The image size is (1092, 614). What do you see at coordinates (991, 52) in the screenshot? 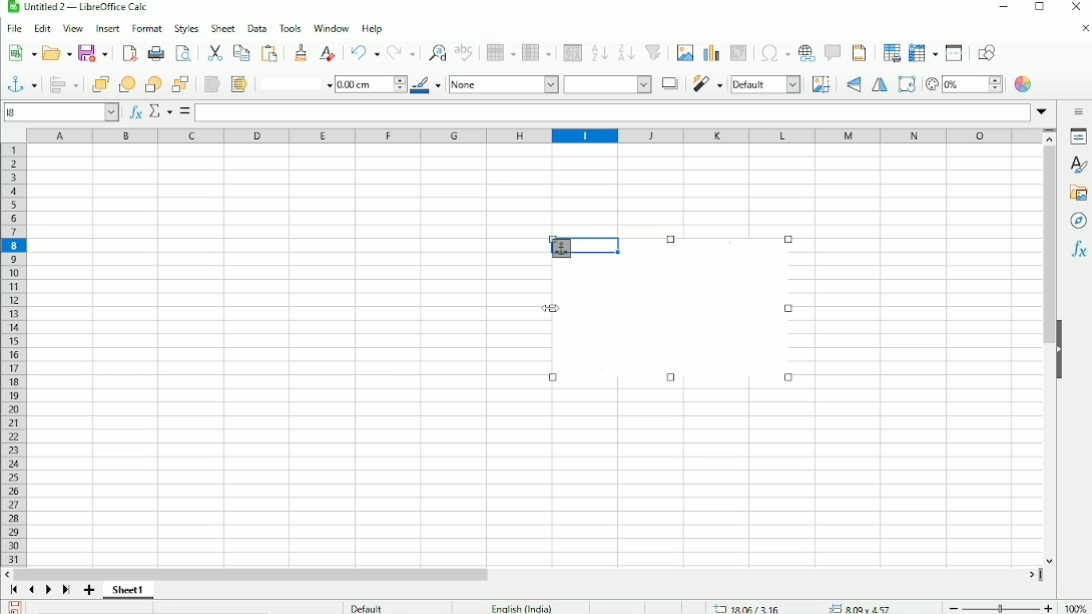
I see `Show Draw functions ` at bounding box center [991, 52].